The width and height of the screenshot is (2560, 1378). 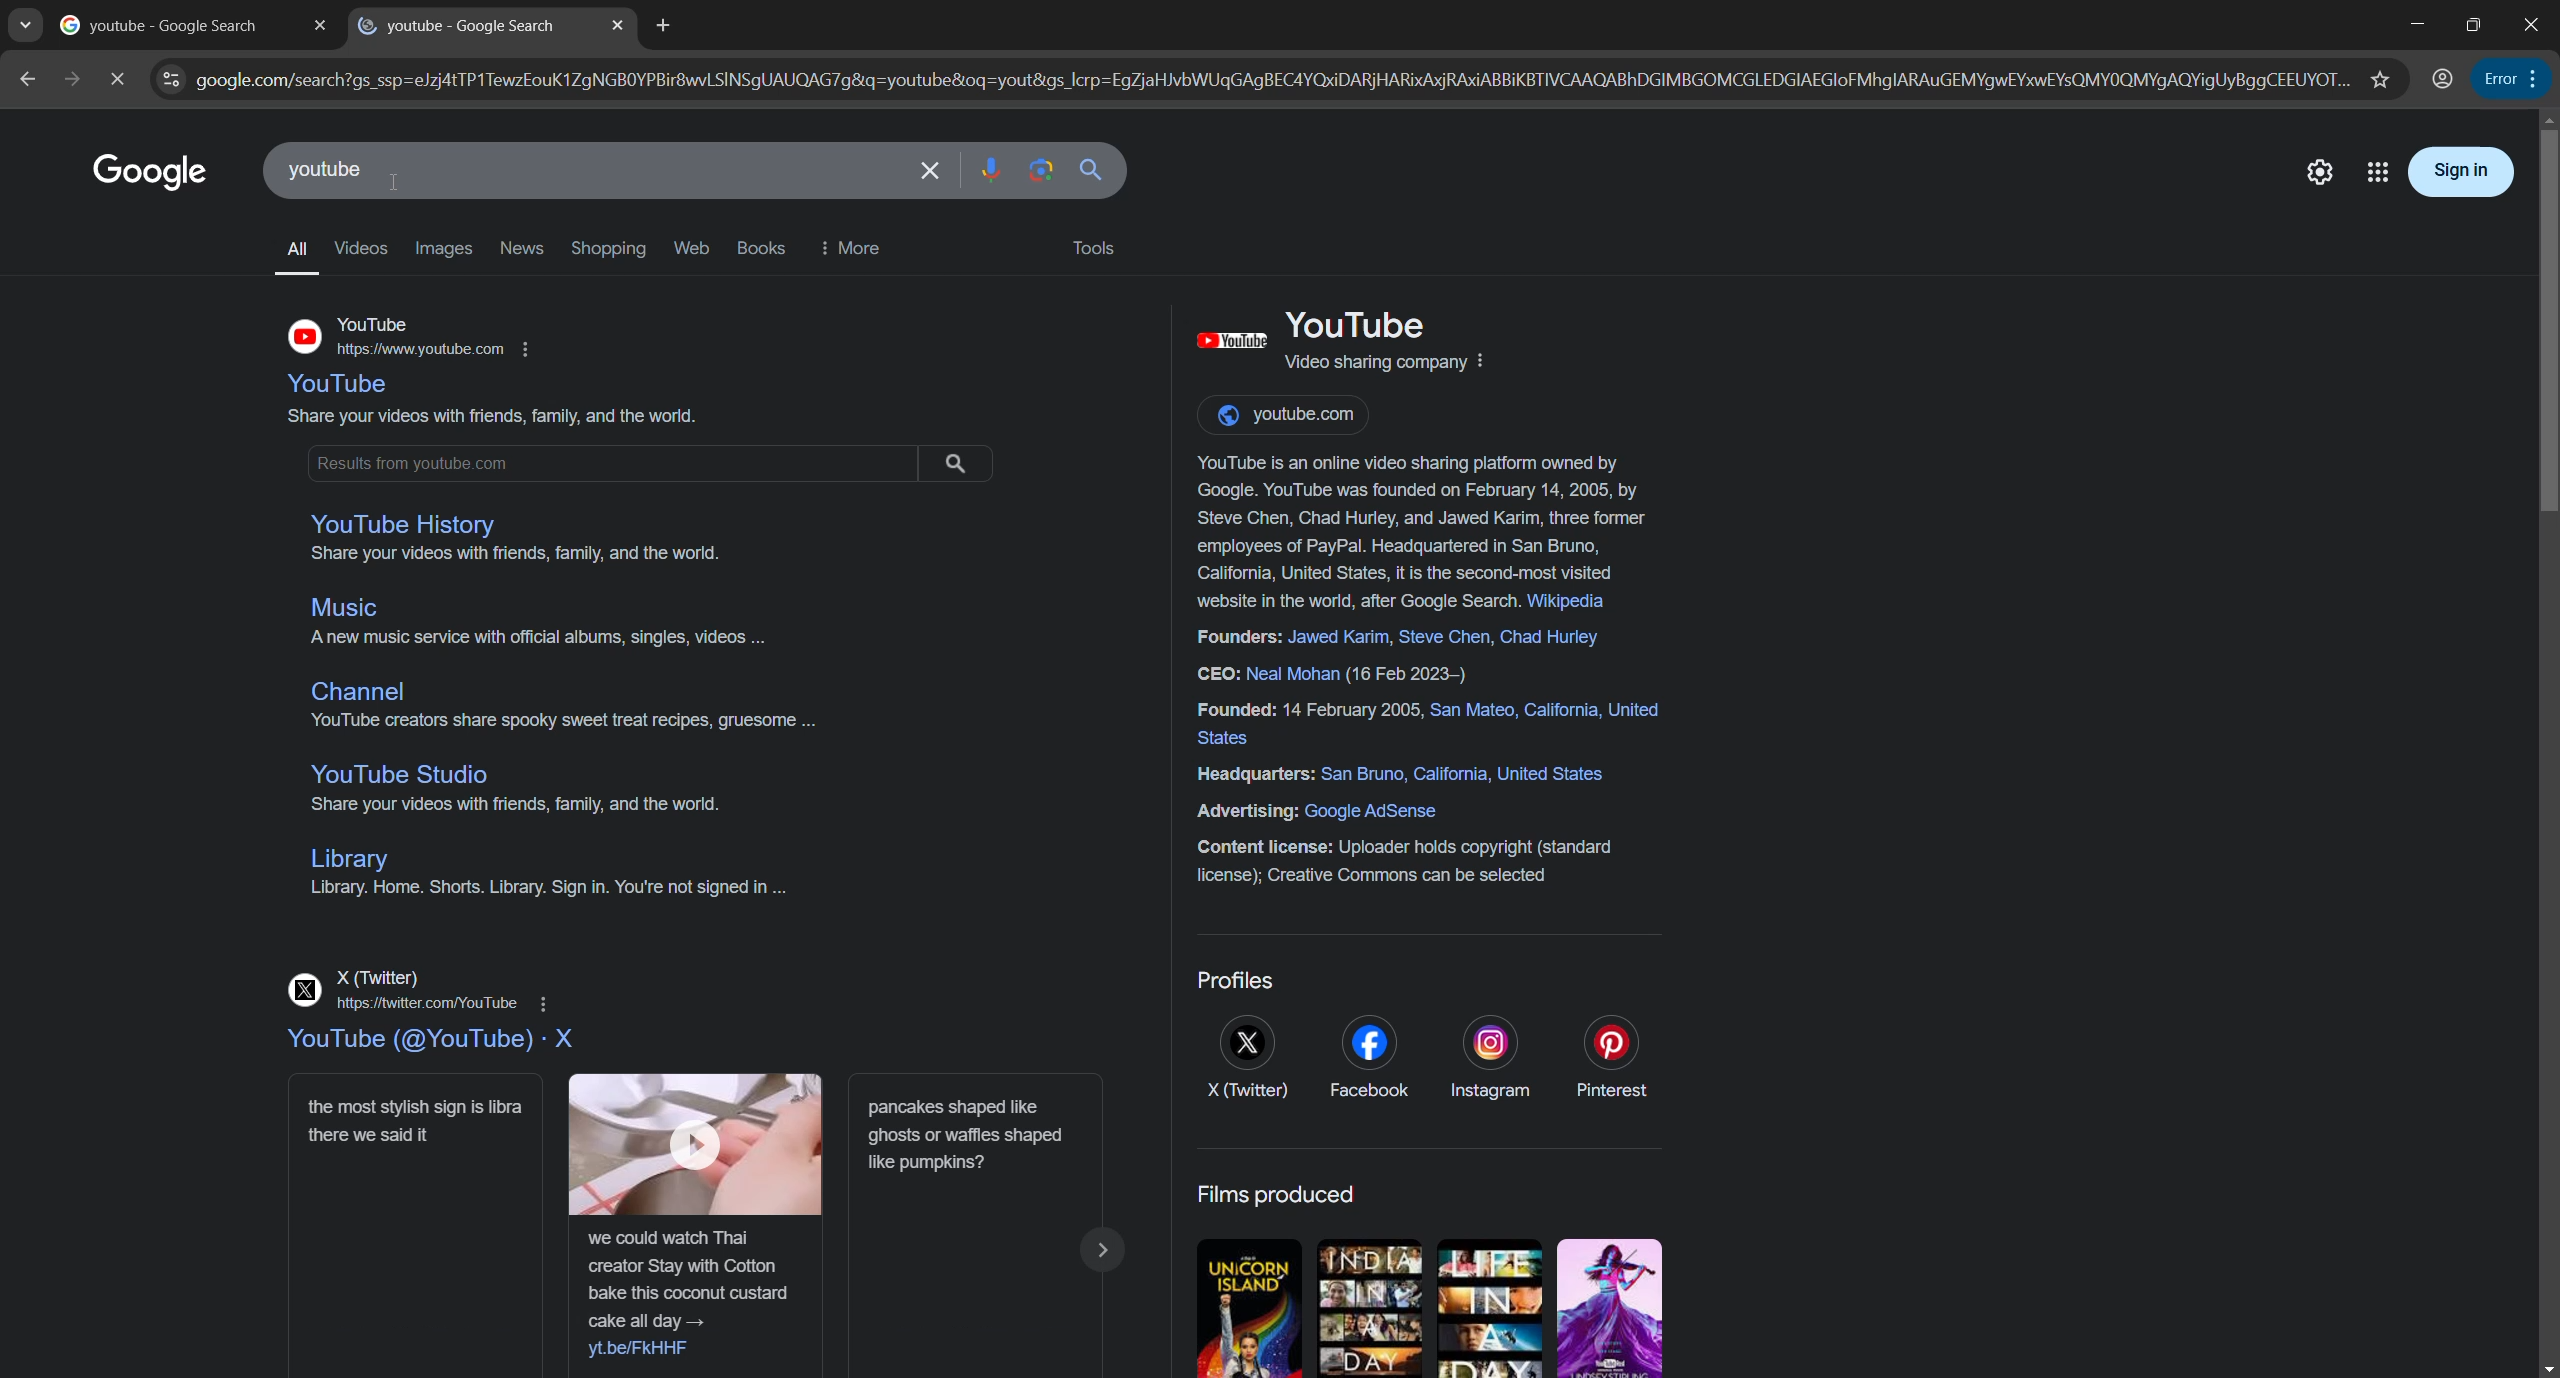 What do you see at coordinates (1038, 171) in the screenshot?
I see `search by image` at bounding box center [1038, 171].